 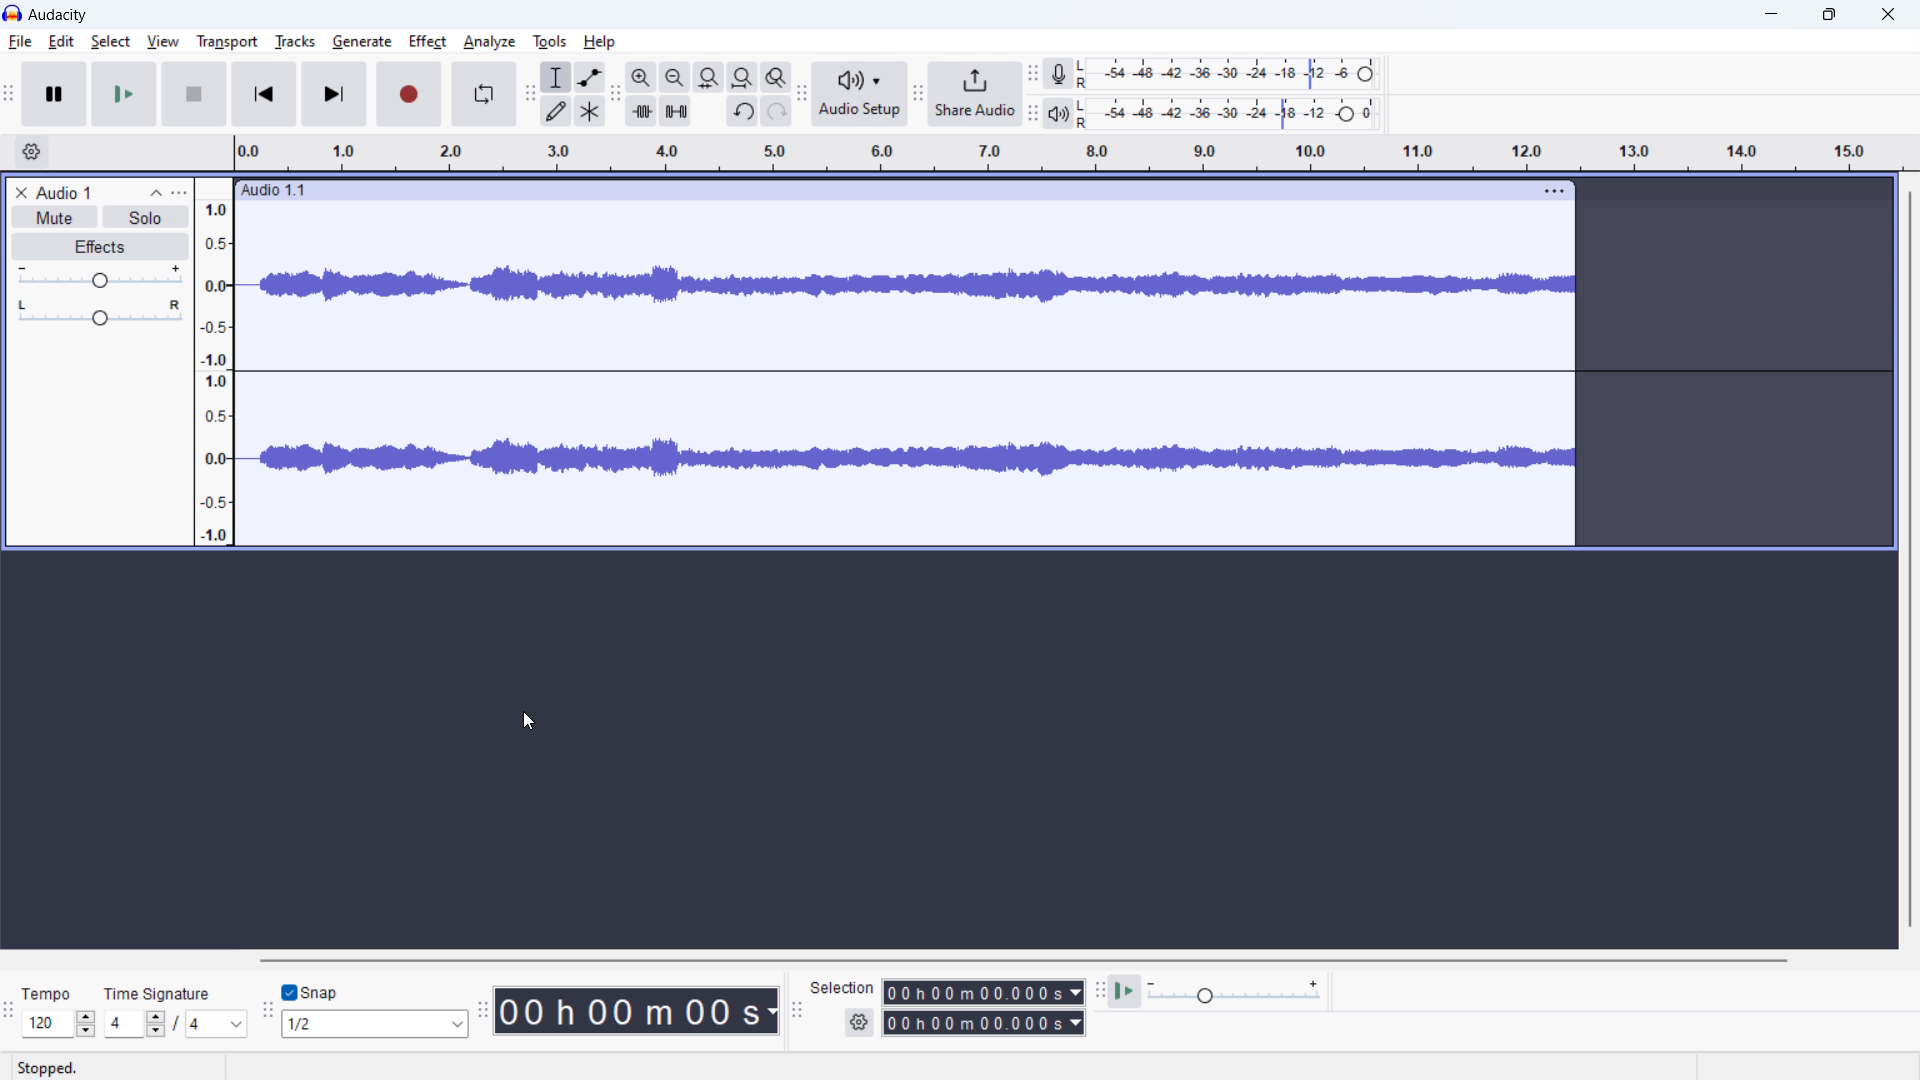 What do you see at coordinates (99, 246) in the screenshot?
I see `effects` at bounding box center [99, 246].